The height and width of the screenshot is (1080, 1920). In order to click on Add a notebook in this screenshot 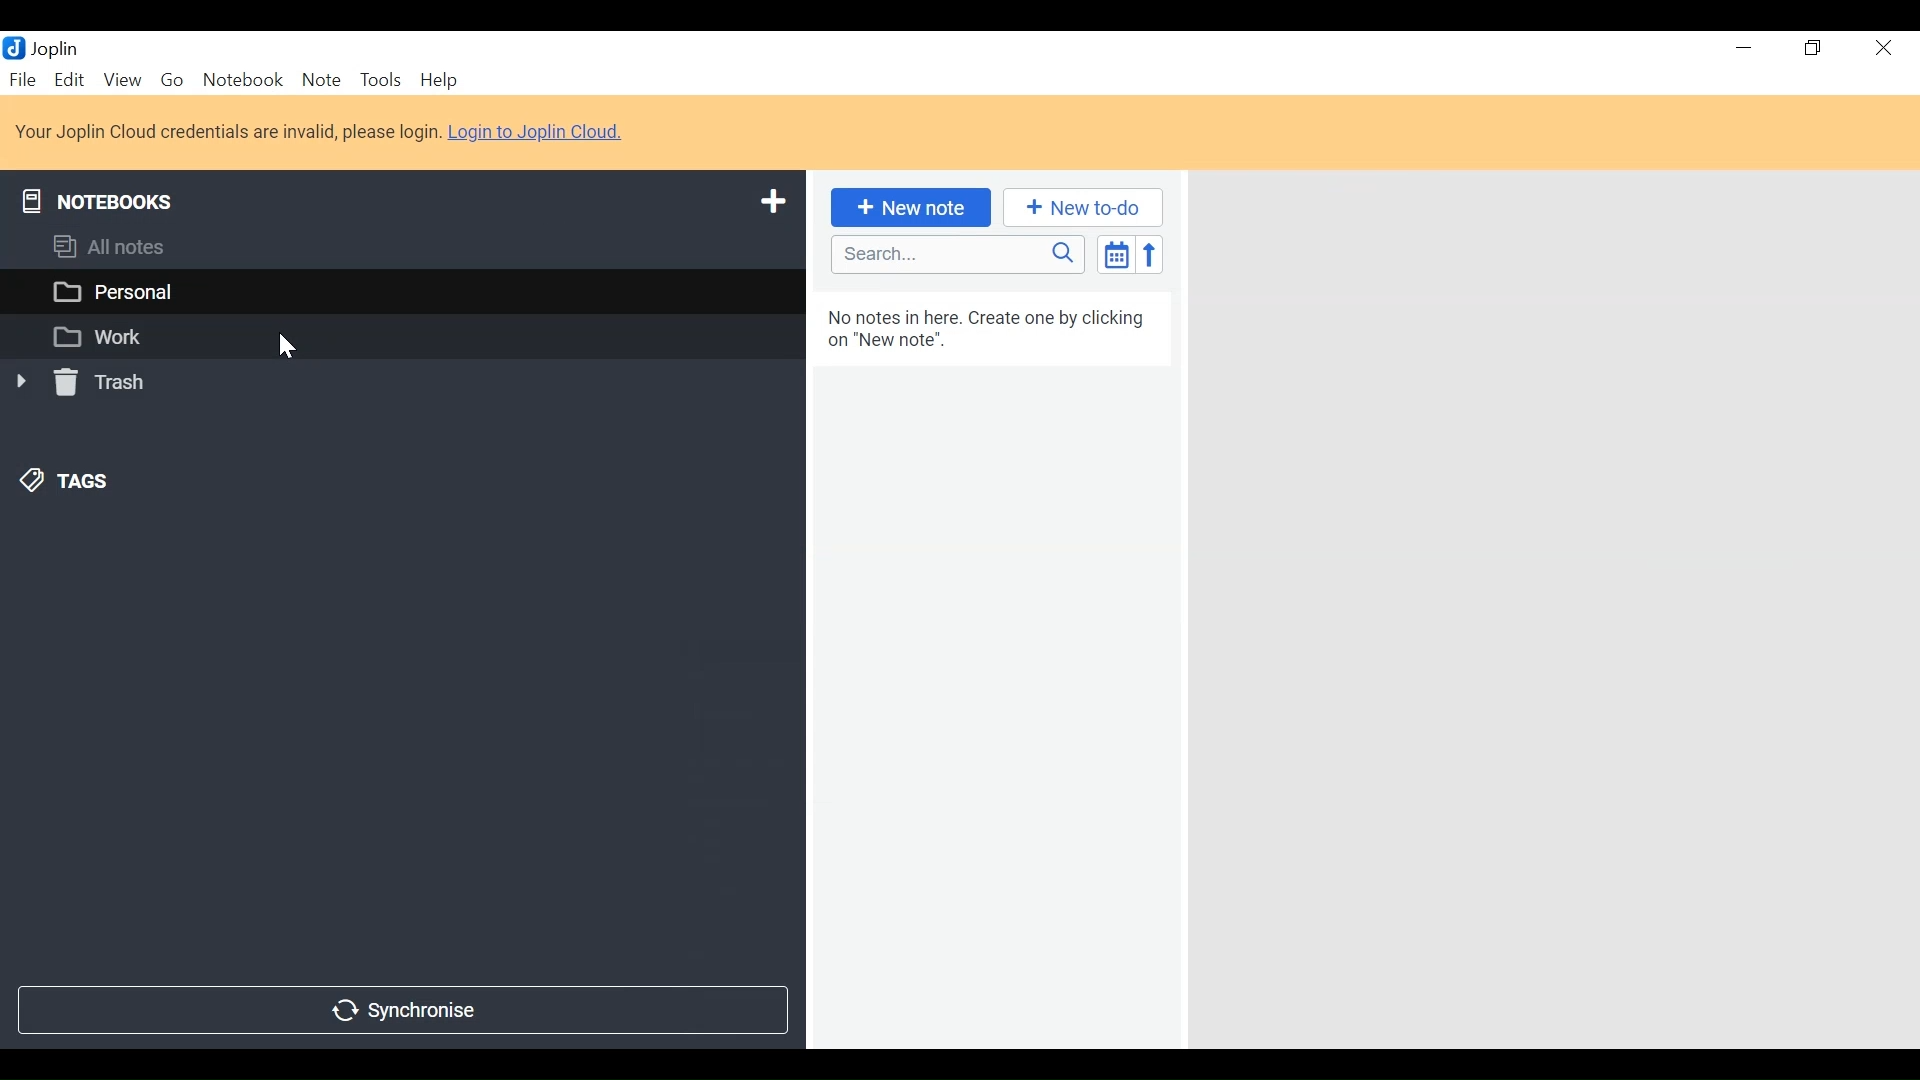, I will do `click(770, 202)`.